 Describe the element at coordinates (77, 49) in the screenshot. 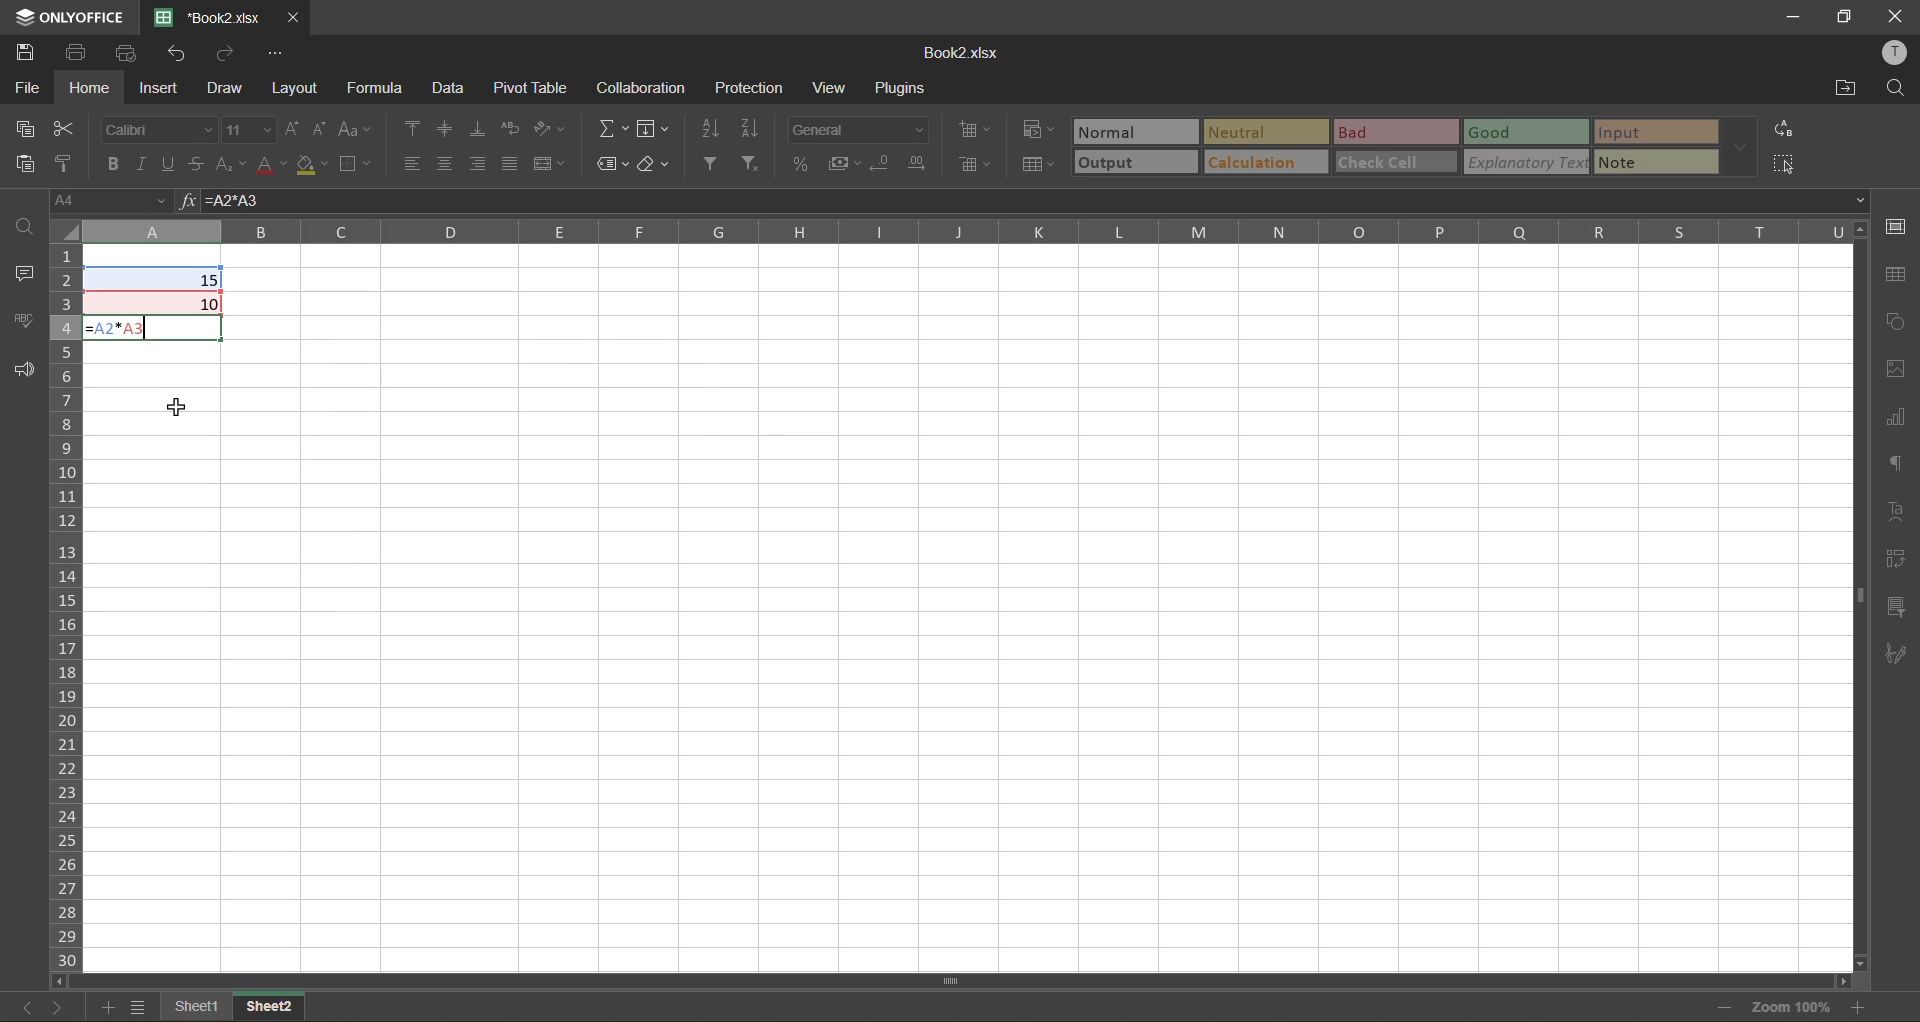

I see `print` at that location.